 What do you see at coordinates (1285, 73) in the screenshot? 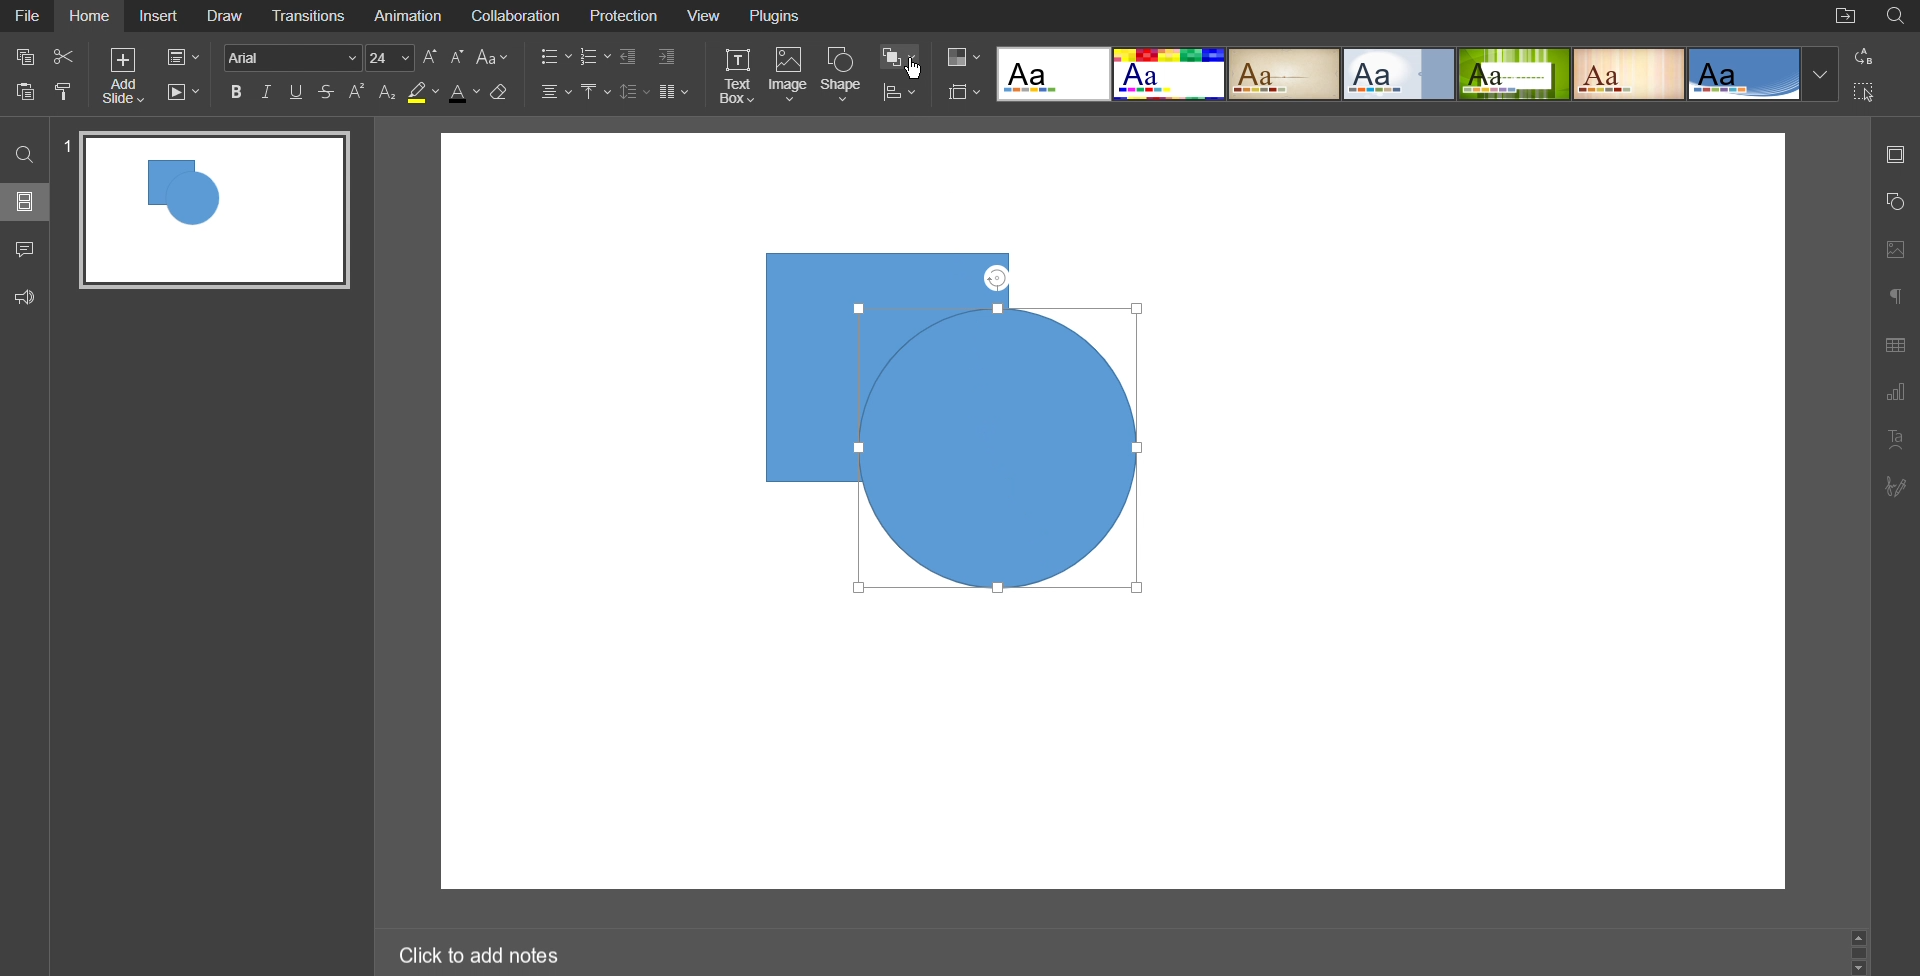
I see `Classic` at bounding box center [1285, 73].